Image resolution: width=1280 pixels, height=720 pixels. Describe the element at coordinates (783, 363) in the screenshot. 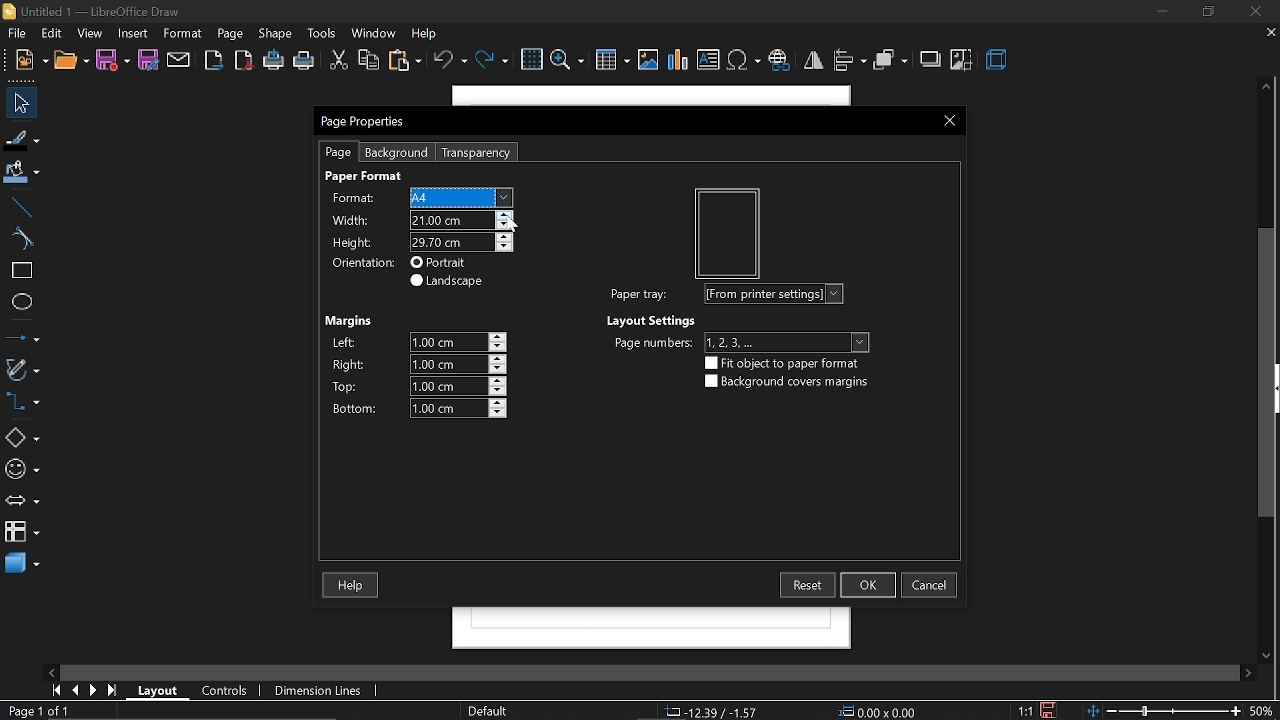

I see `flip object to paper format` at that location.